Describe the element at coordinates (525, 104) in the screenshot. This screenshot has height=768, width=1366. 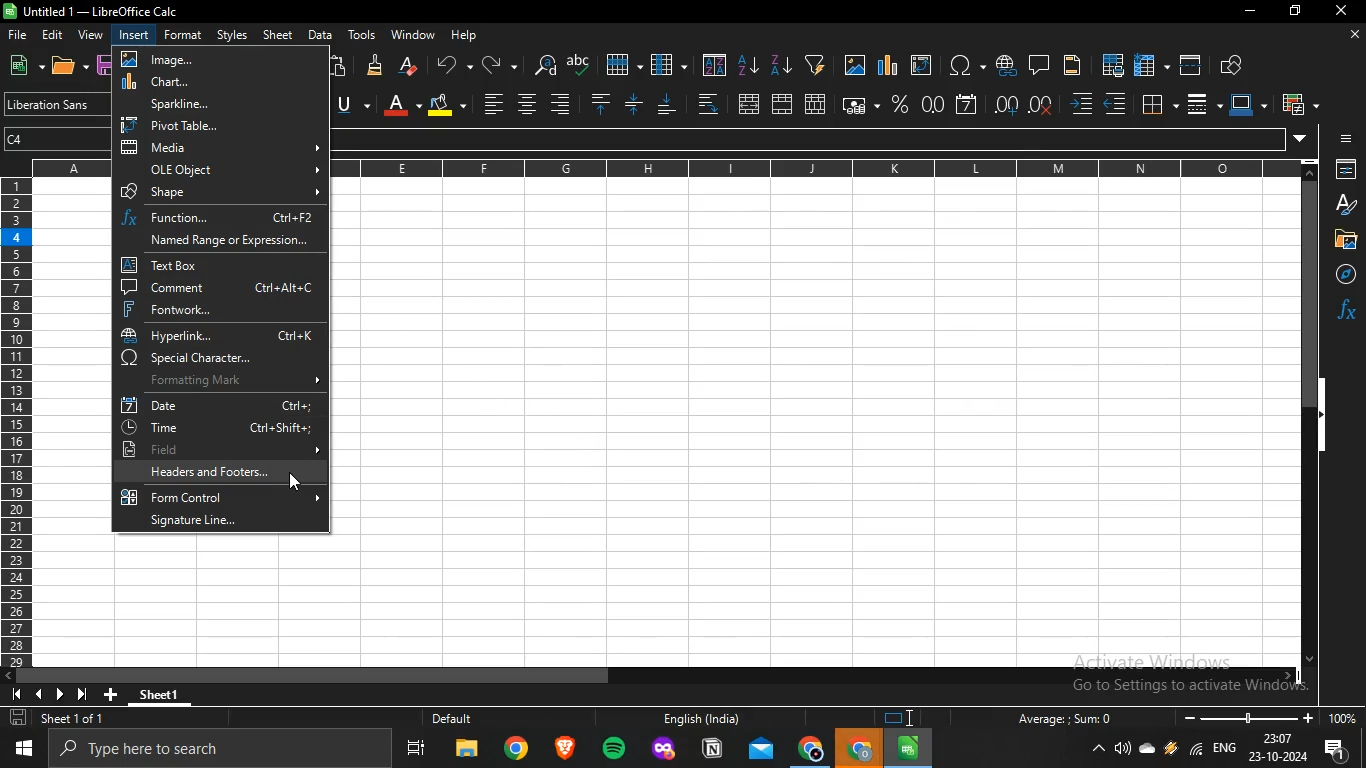
I see `center align` at that location.